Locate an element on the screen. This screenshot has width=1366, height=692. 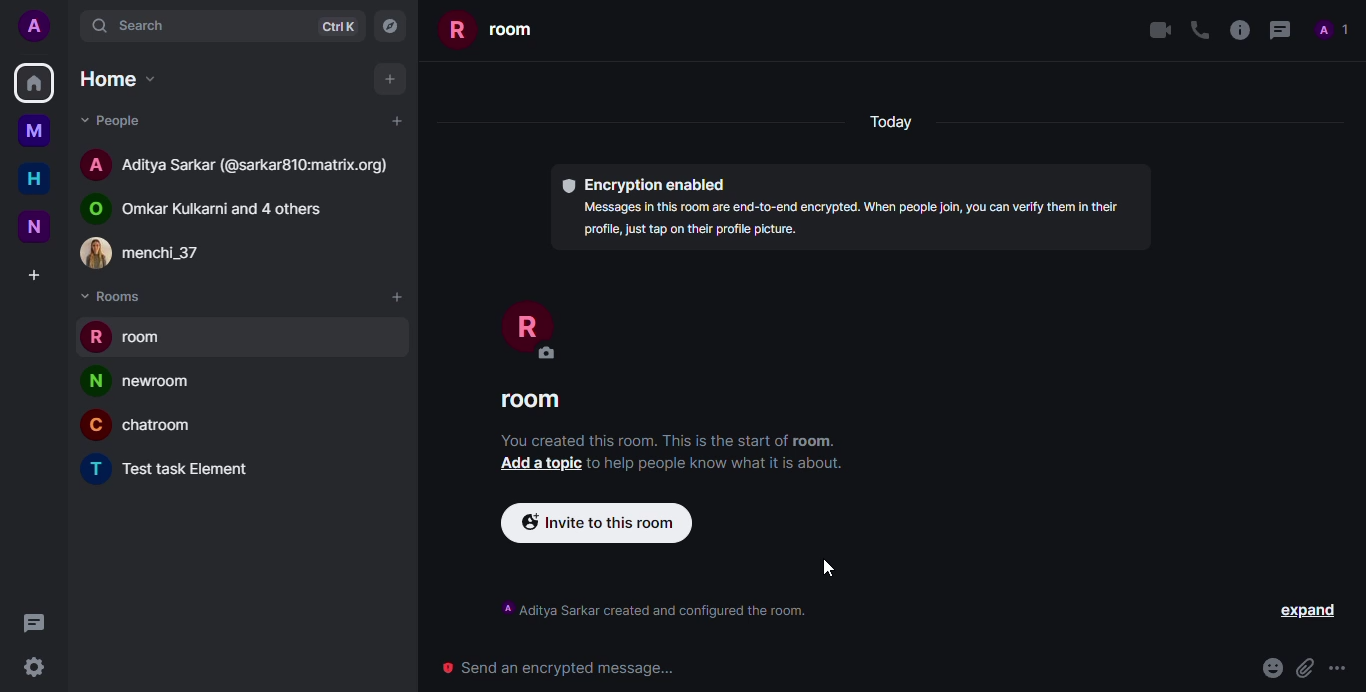
profile  is located at coordinates (527, 331).